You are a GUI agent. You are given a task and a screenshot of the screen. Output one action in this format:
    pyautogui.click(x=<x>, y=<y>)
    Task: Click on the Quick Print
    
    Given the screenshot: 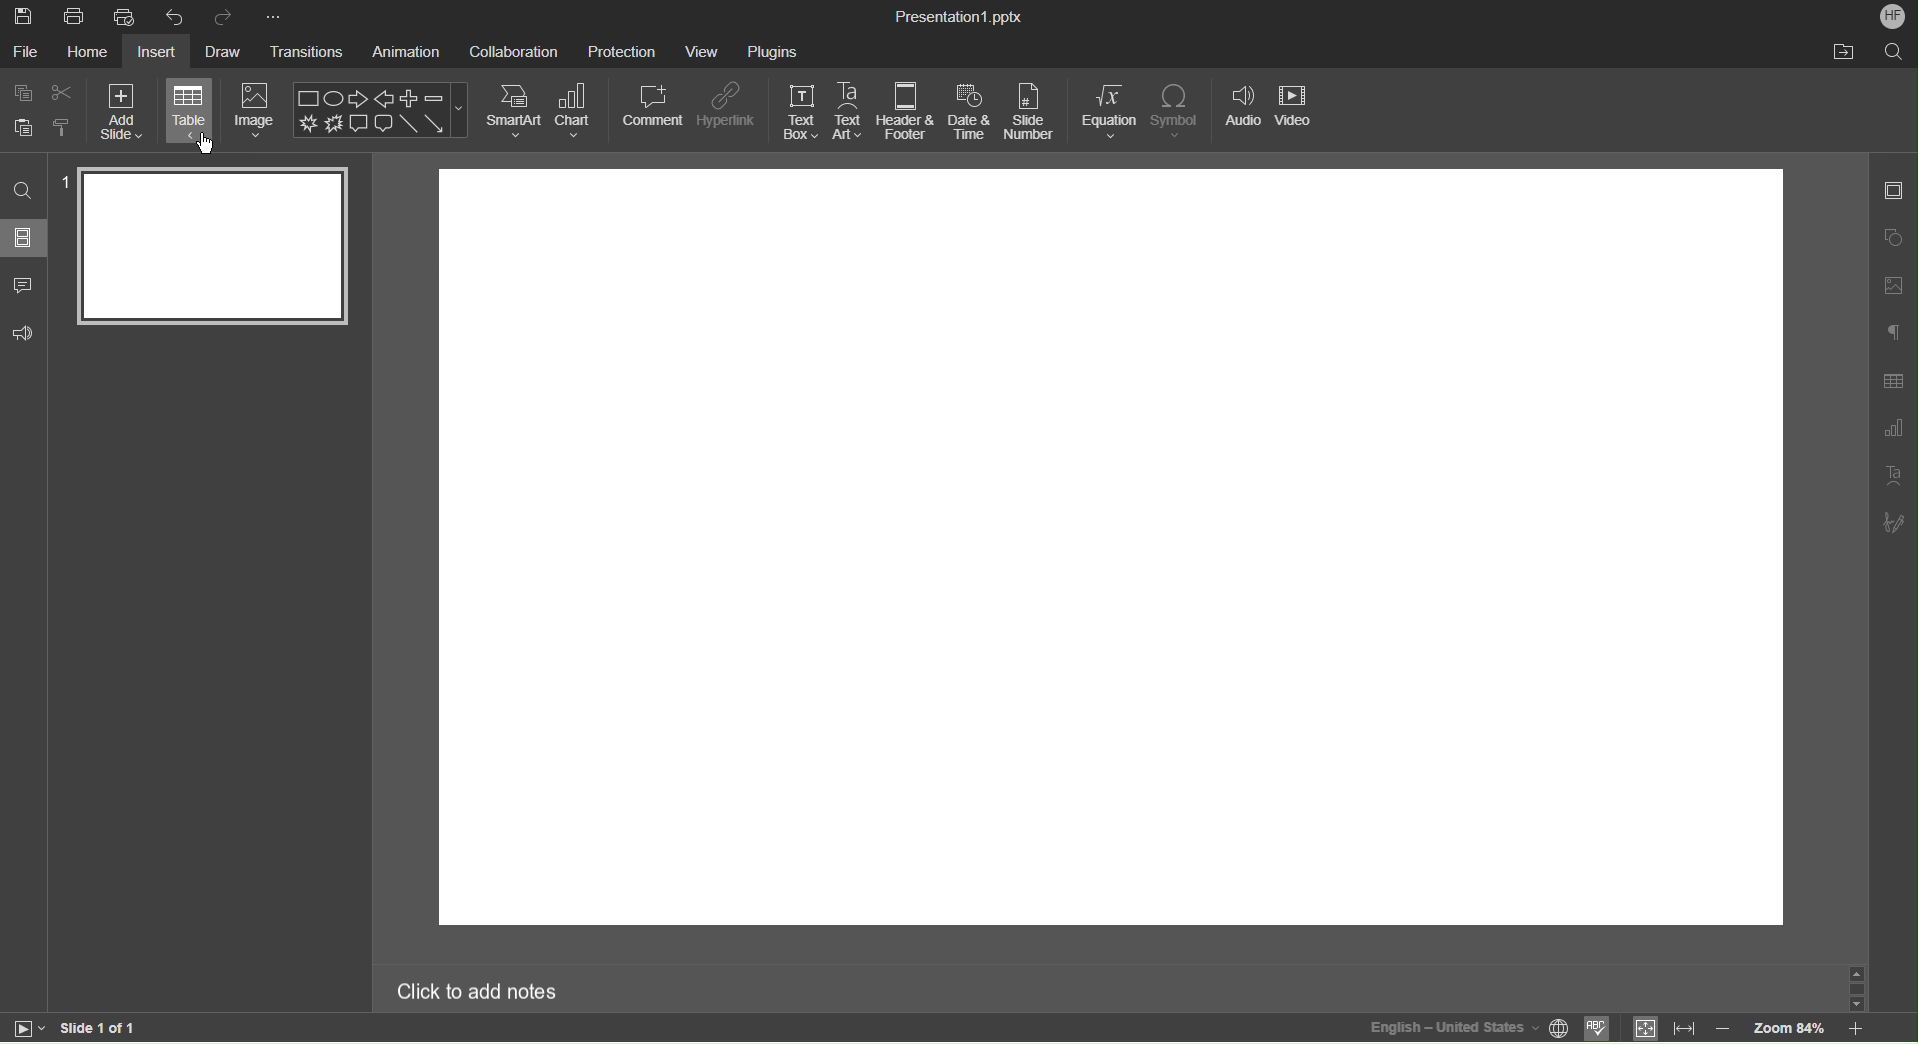 What is the action you would take?
    pyautogui.click(x=128, y=16)
    